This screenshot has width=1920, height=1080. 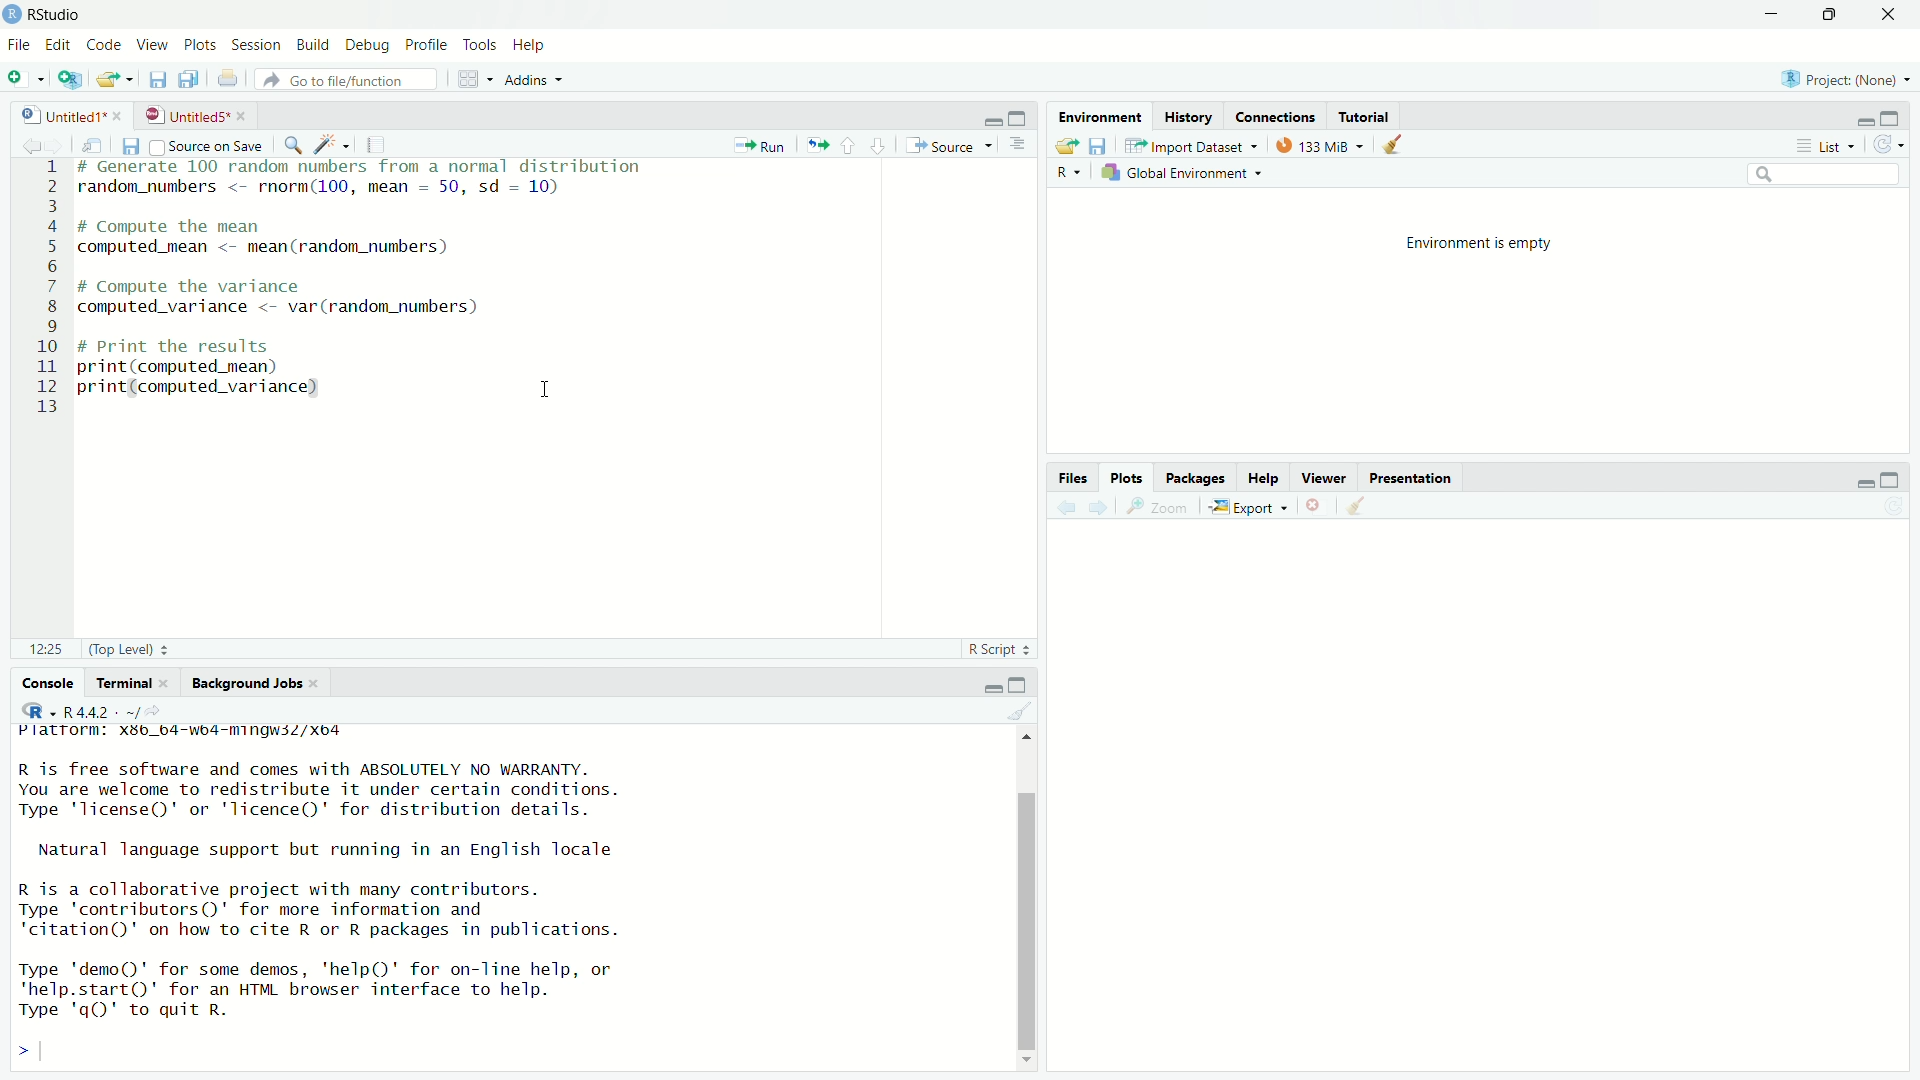 I want to click on print the current file, so click(x=230, y=80).